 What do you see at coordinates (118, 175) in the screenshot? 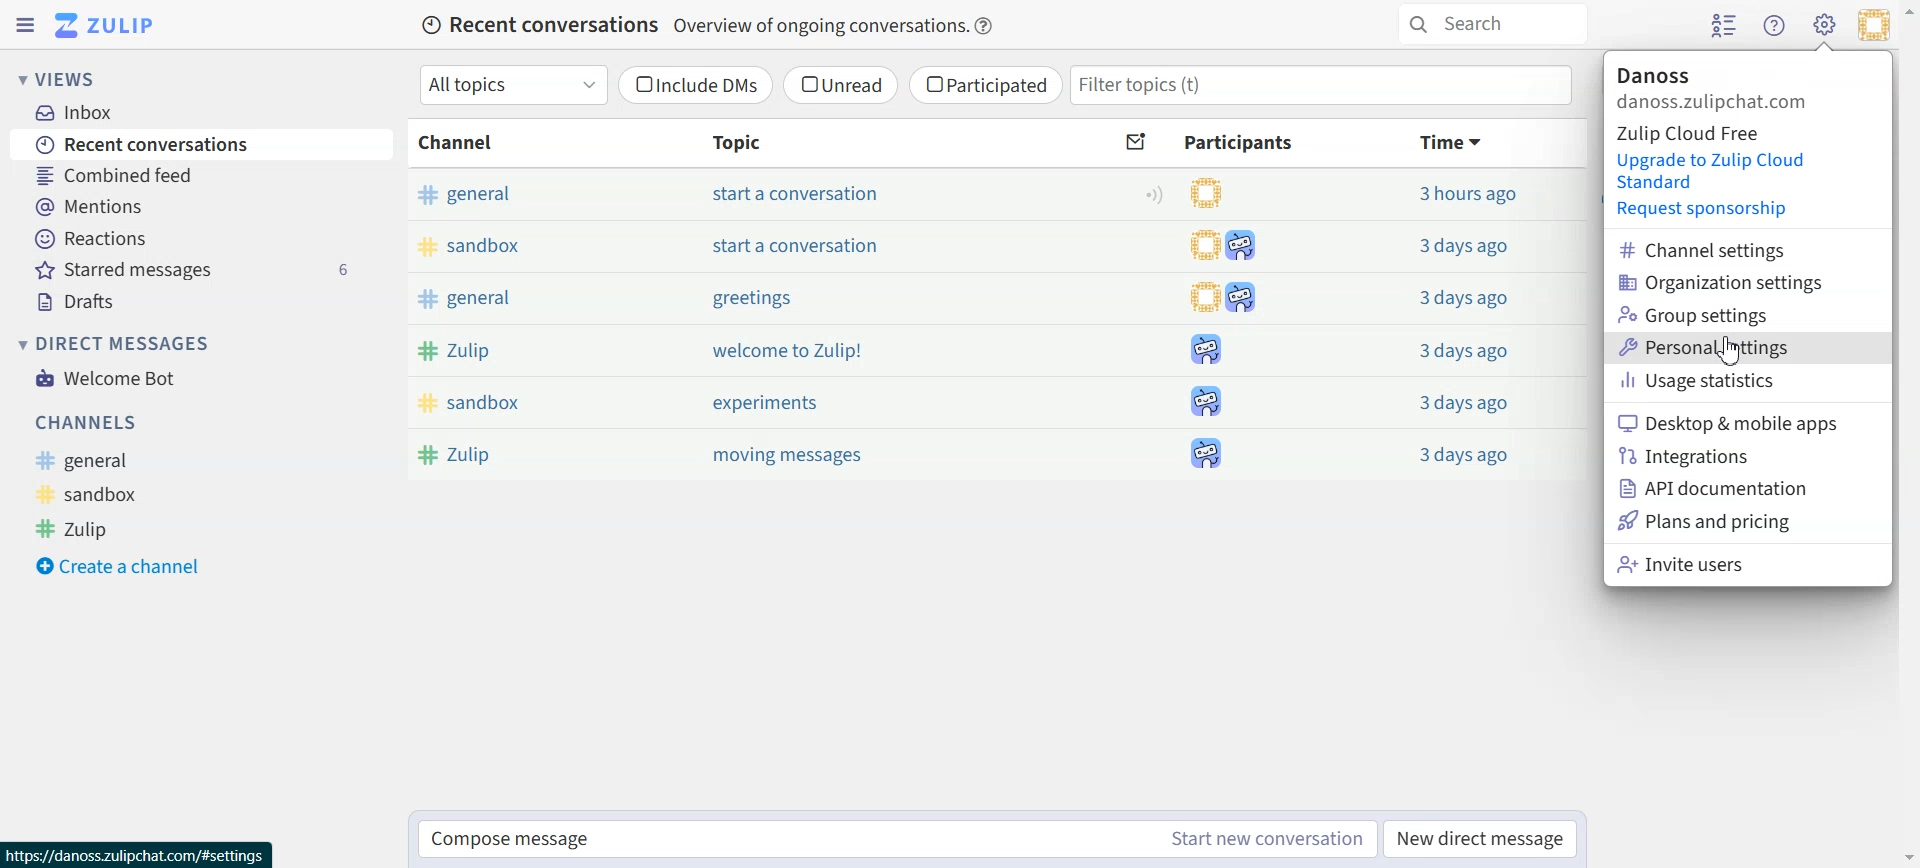
I see `Combined feed` at bounding box center [118, 175].